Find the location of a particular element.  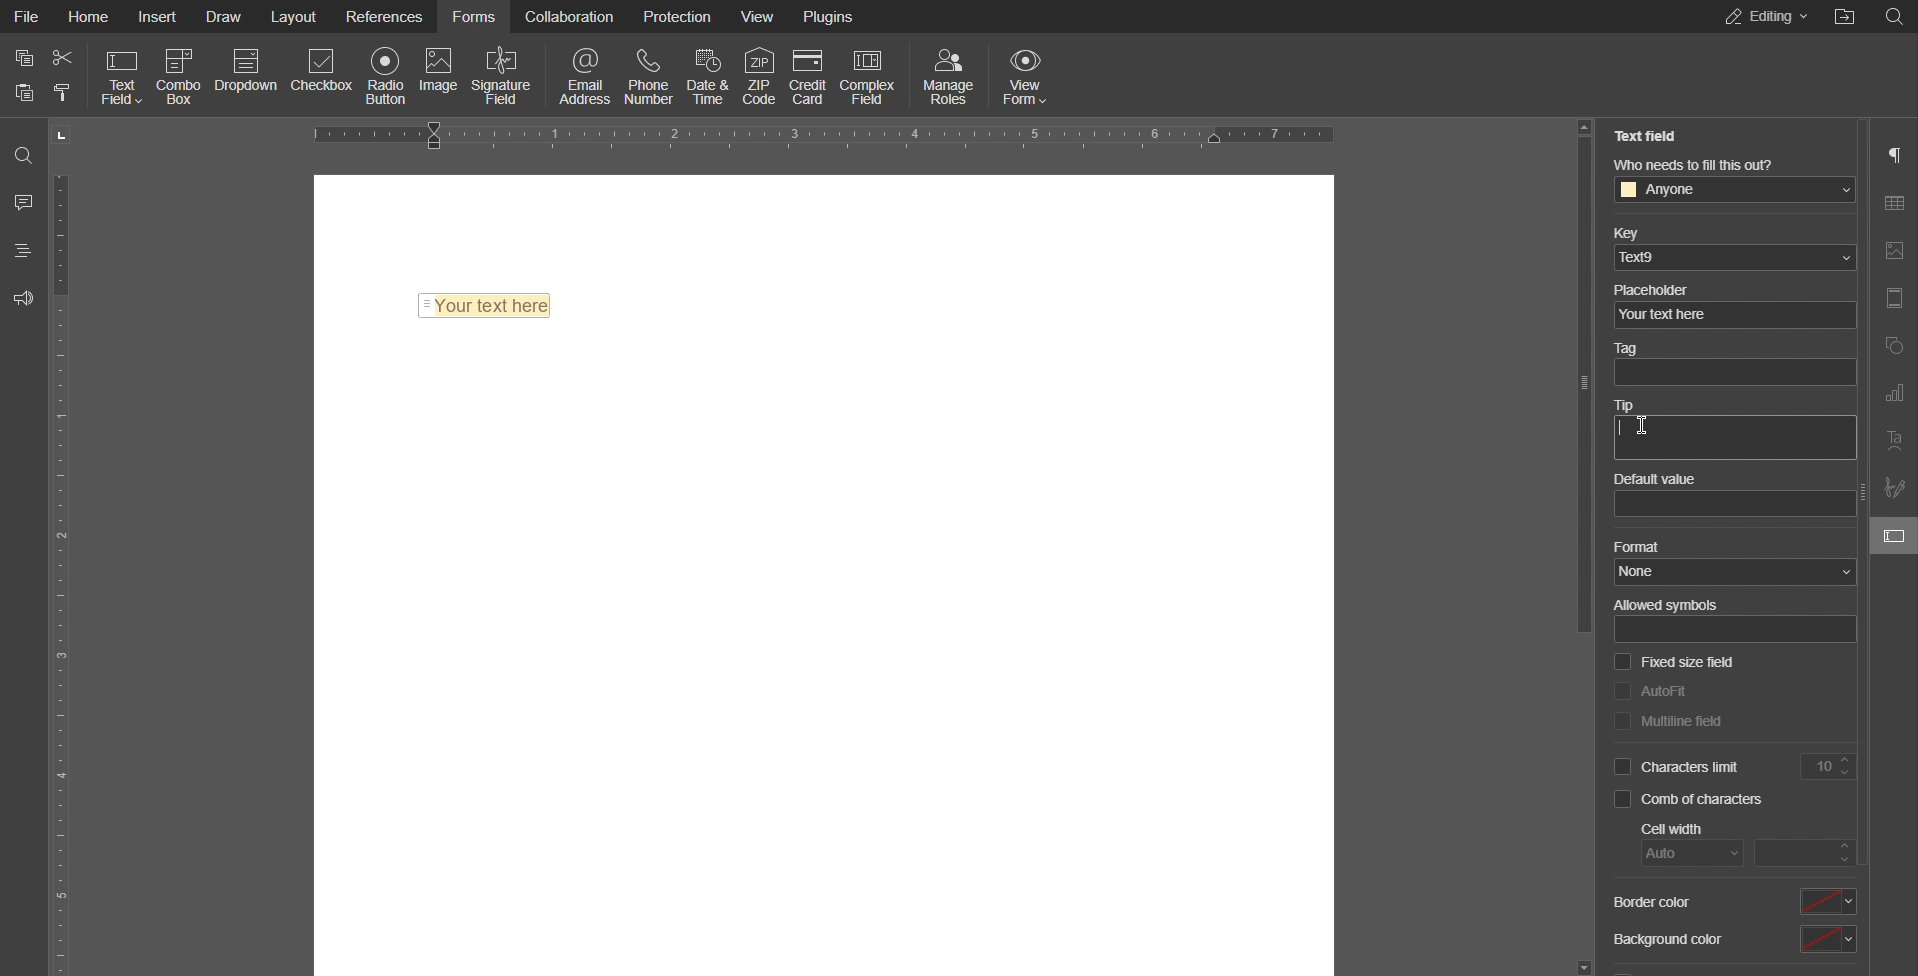

Forms is located at coordinates (472, 14).